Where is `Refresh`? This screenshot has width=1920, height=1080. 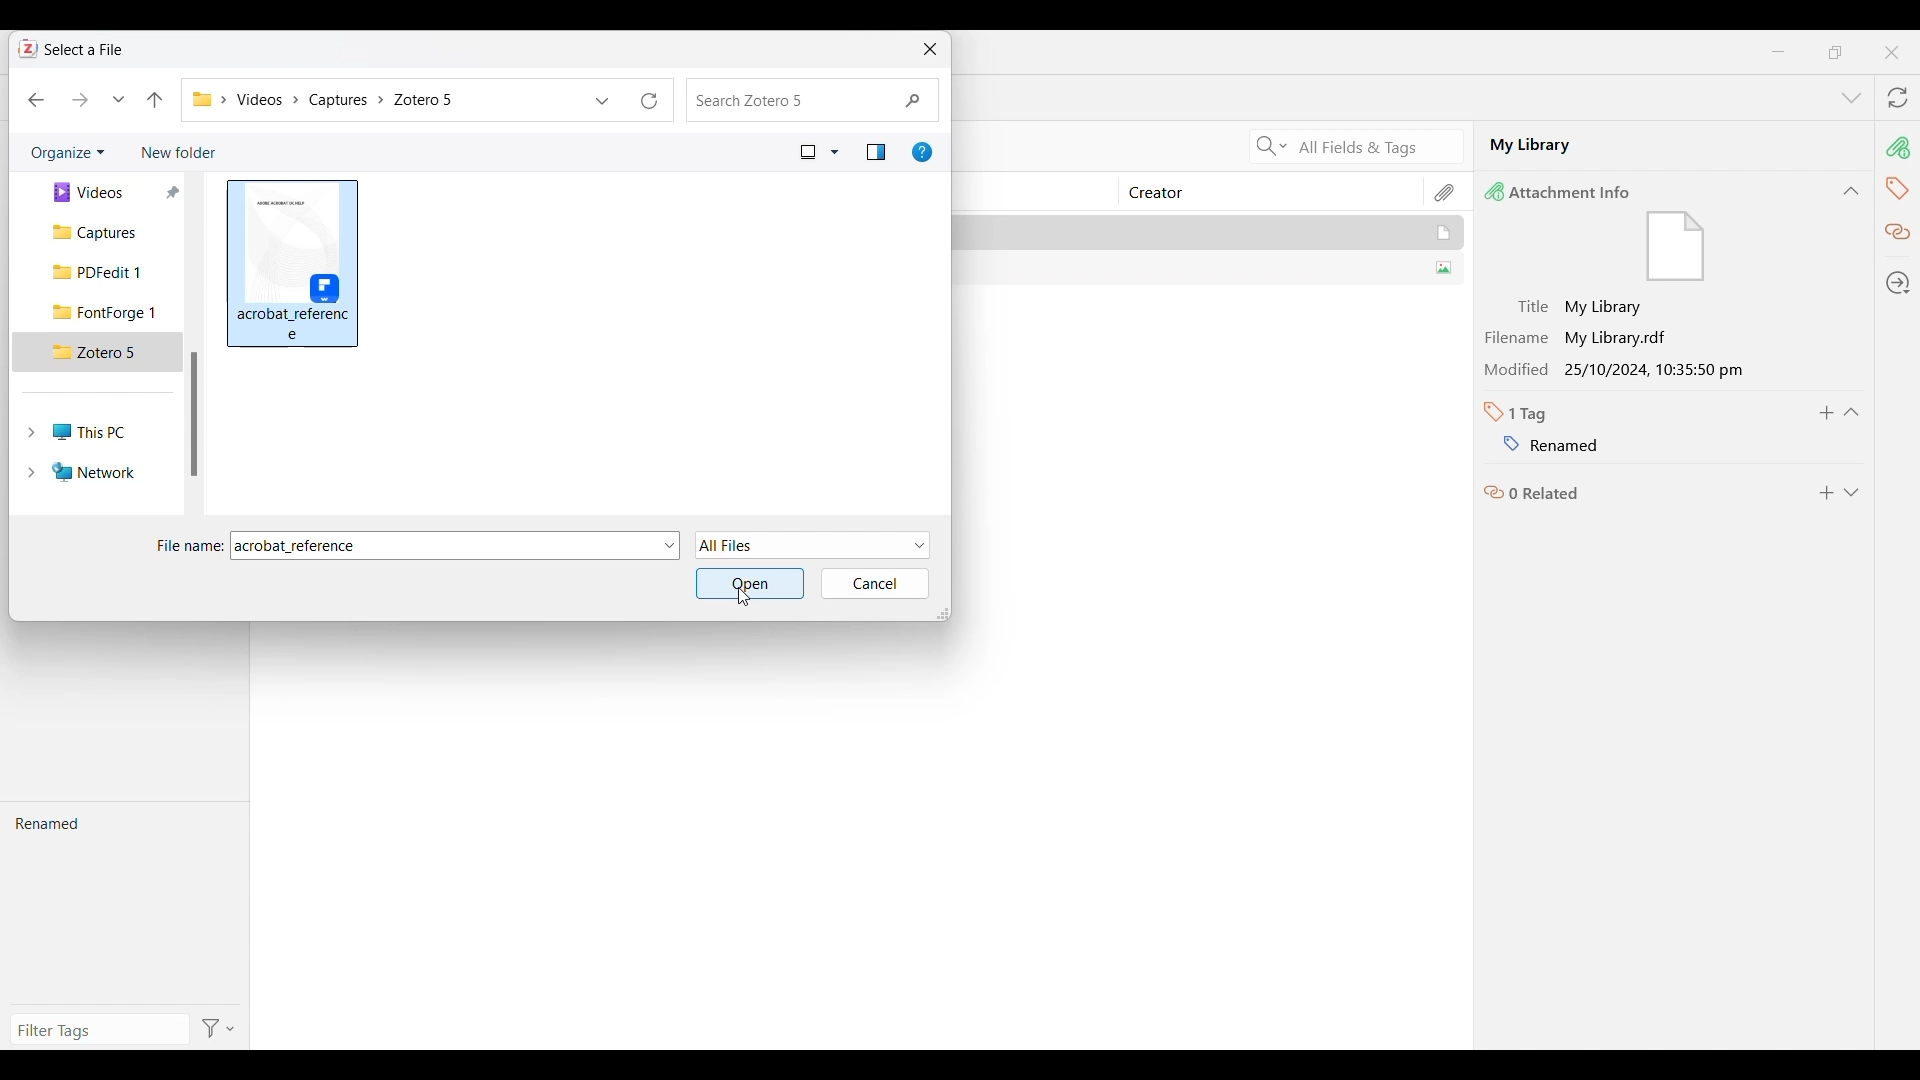
Refresh is located at coordinates (651, 100).